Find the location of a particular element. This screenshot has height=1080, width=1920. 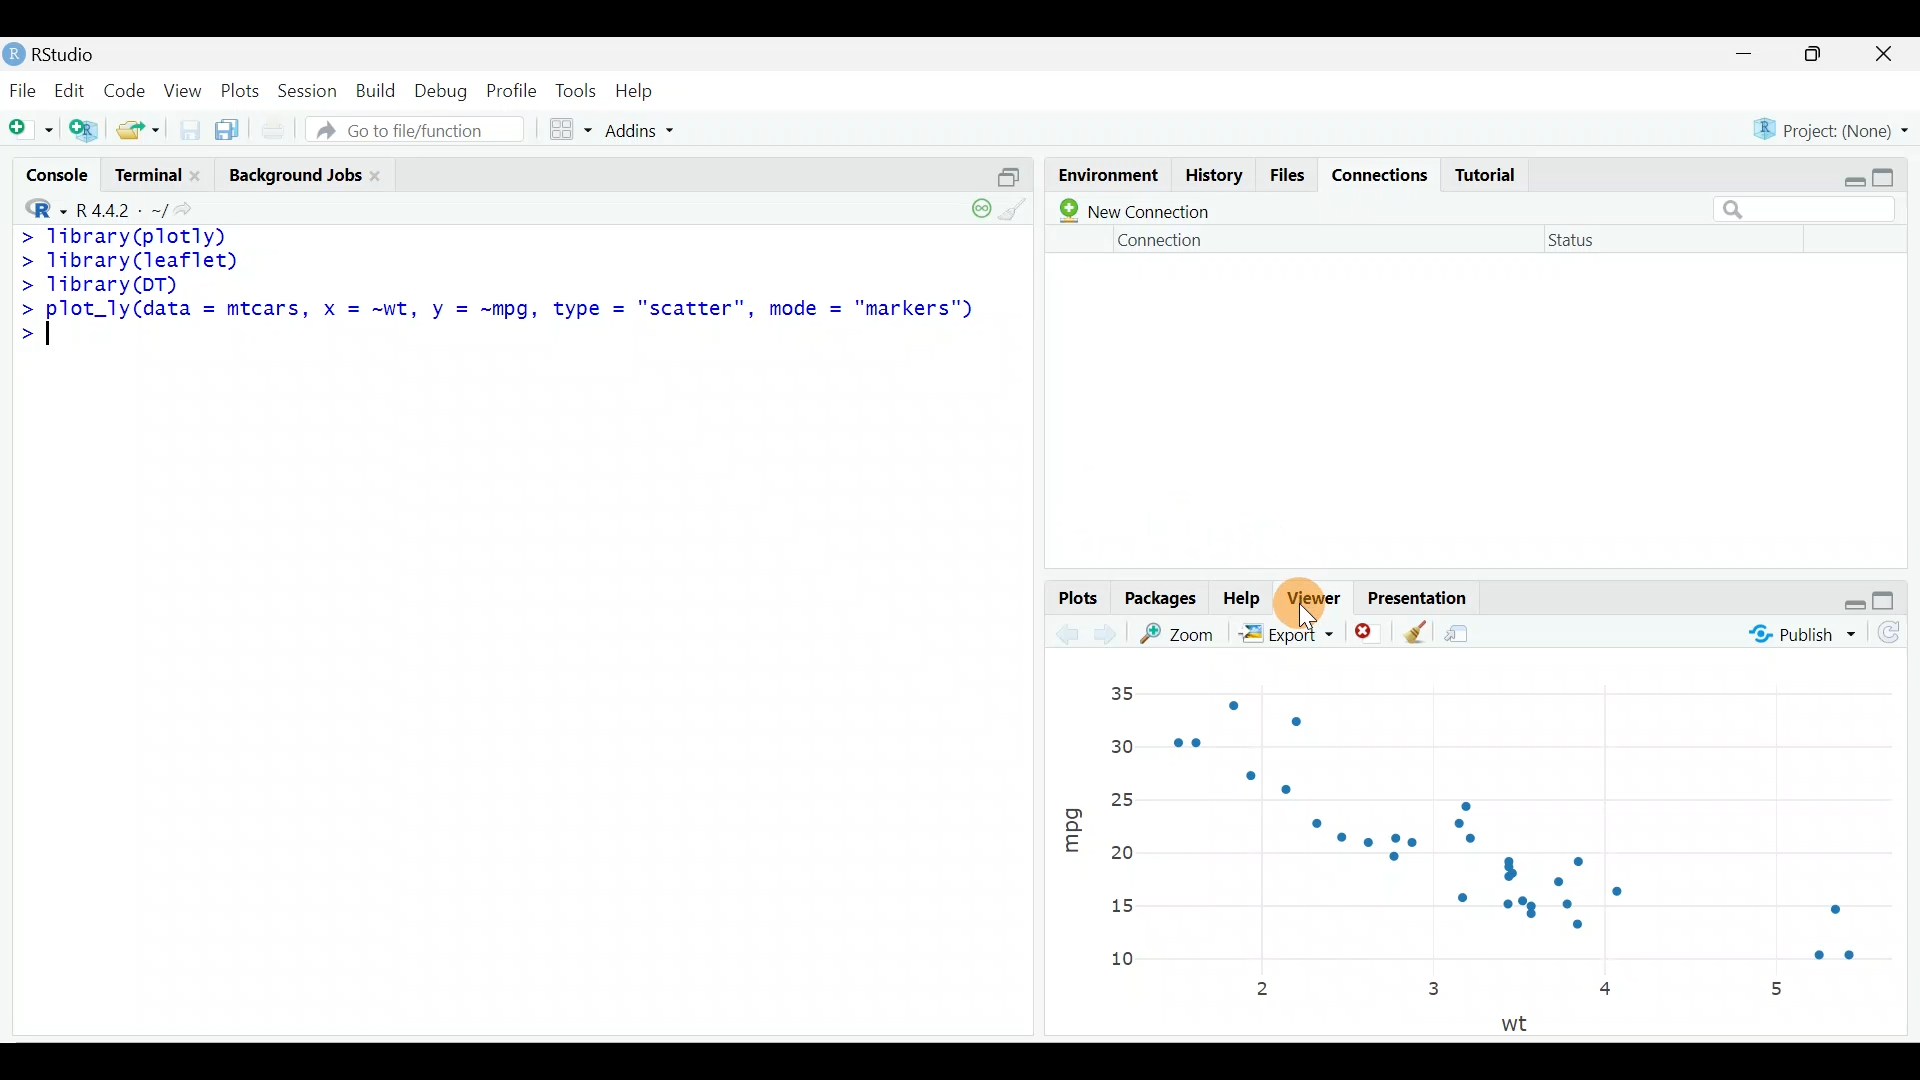

go forward is located at coordinates (1112, 633).